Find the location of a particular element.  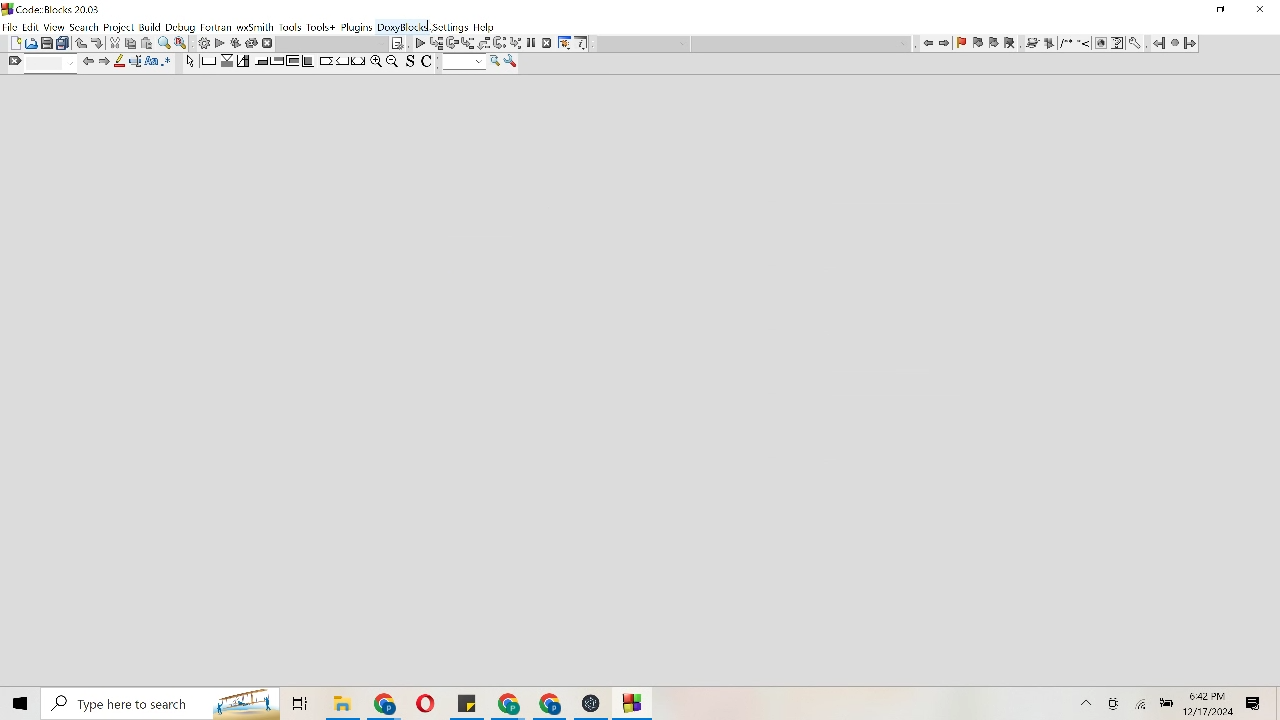

Windows is located at coordinates (19, 702).